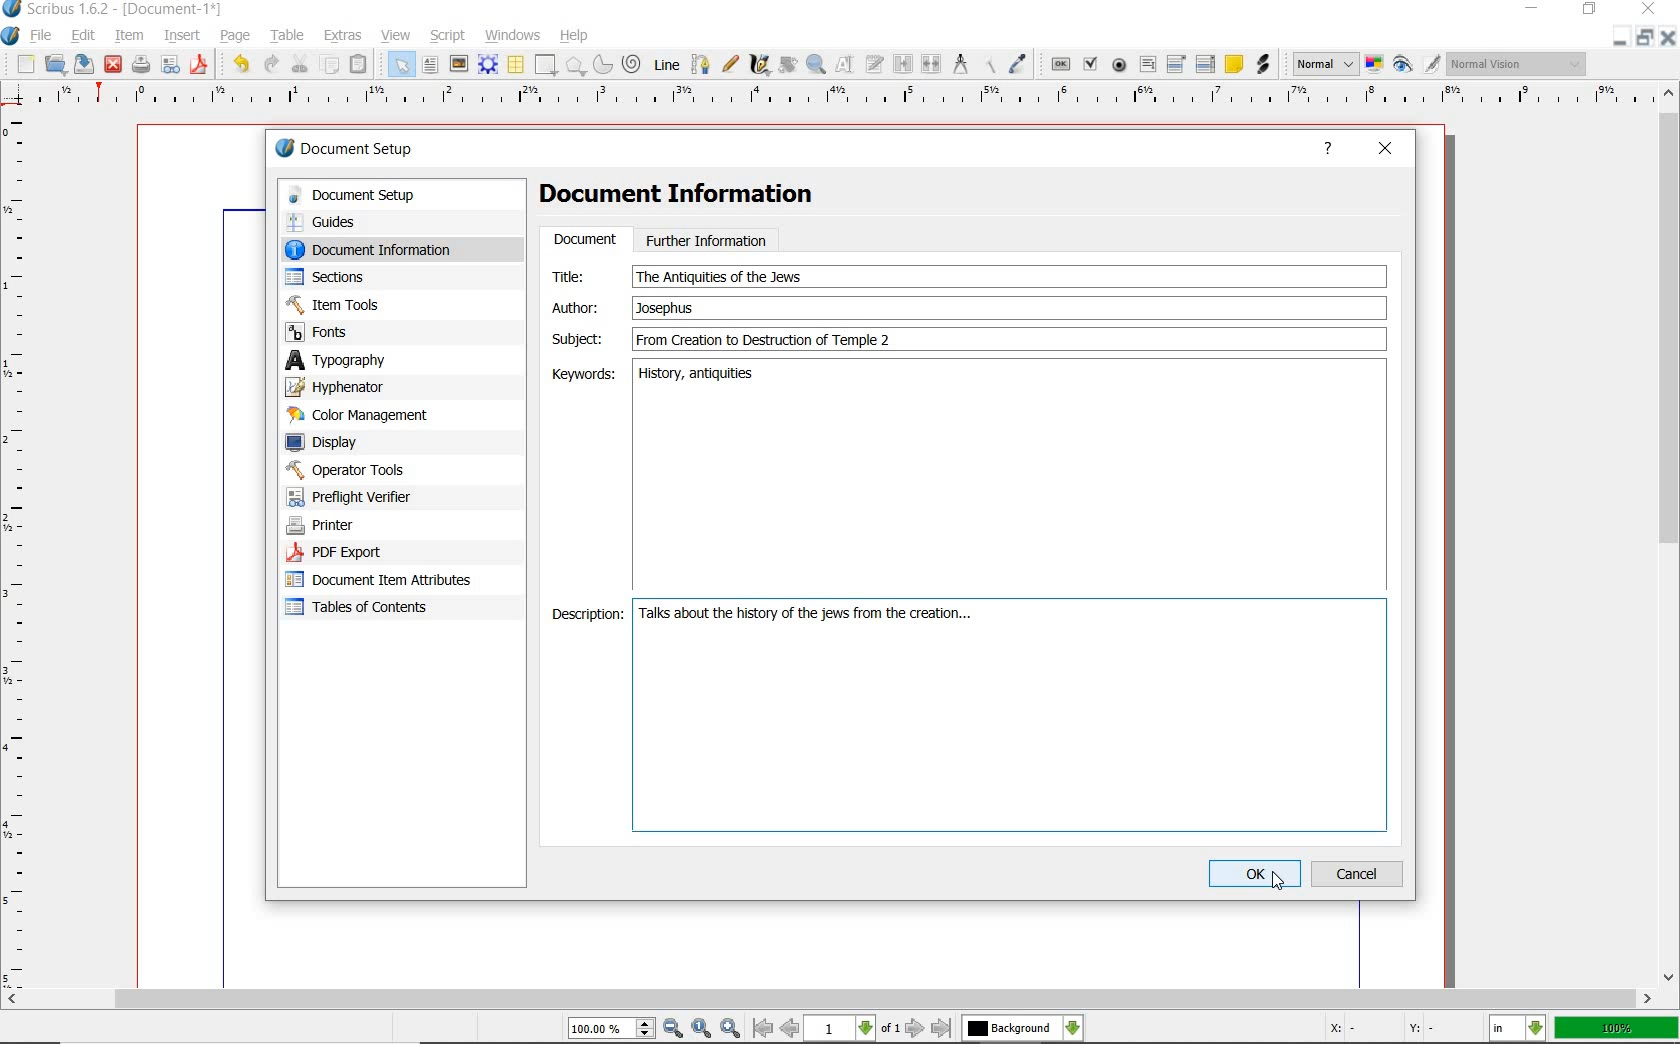 Image resolution: width=1680 pixels, height=1044 pixels. I want to click on windows, so click(514, 36).